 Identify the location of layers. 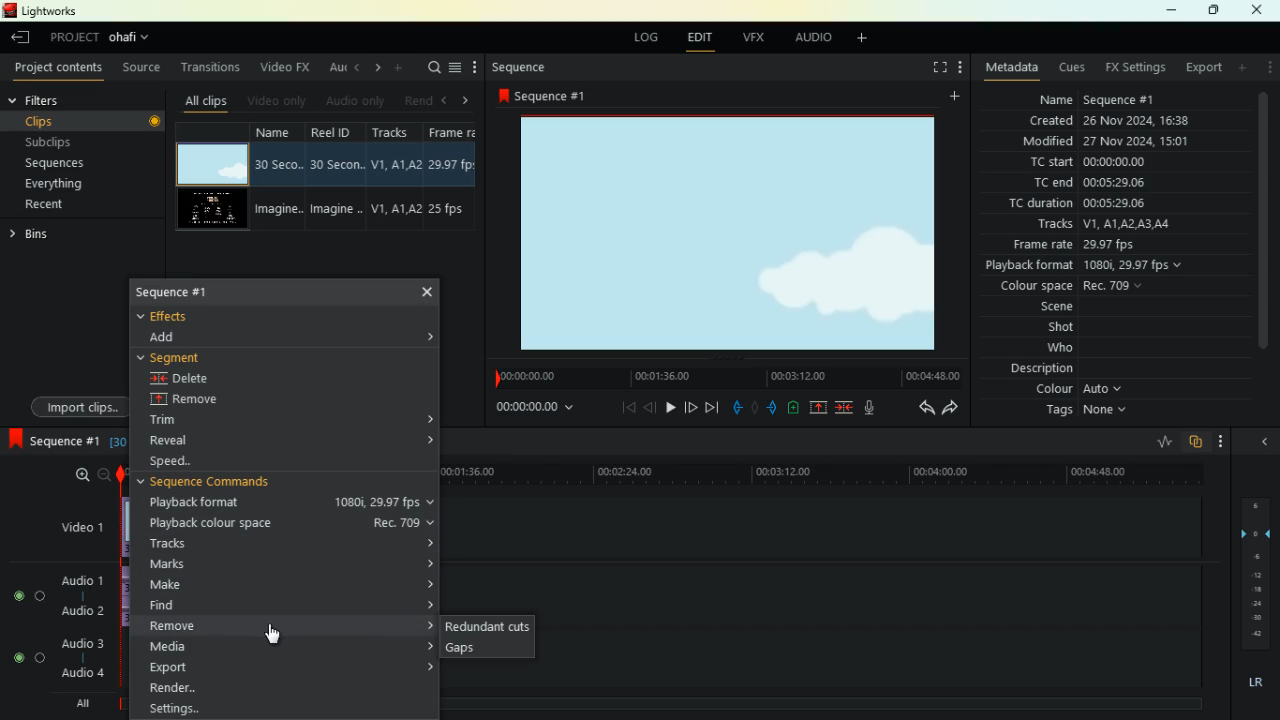
(1253, 595).